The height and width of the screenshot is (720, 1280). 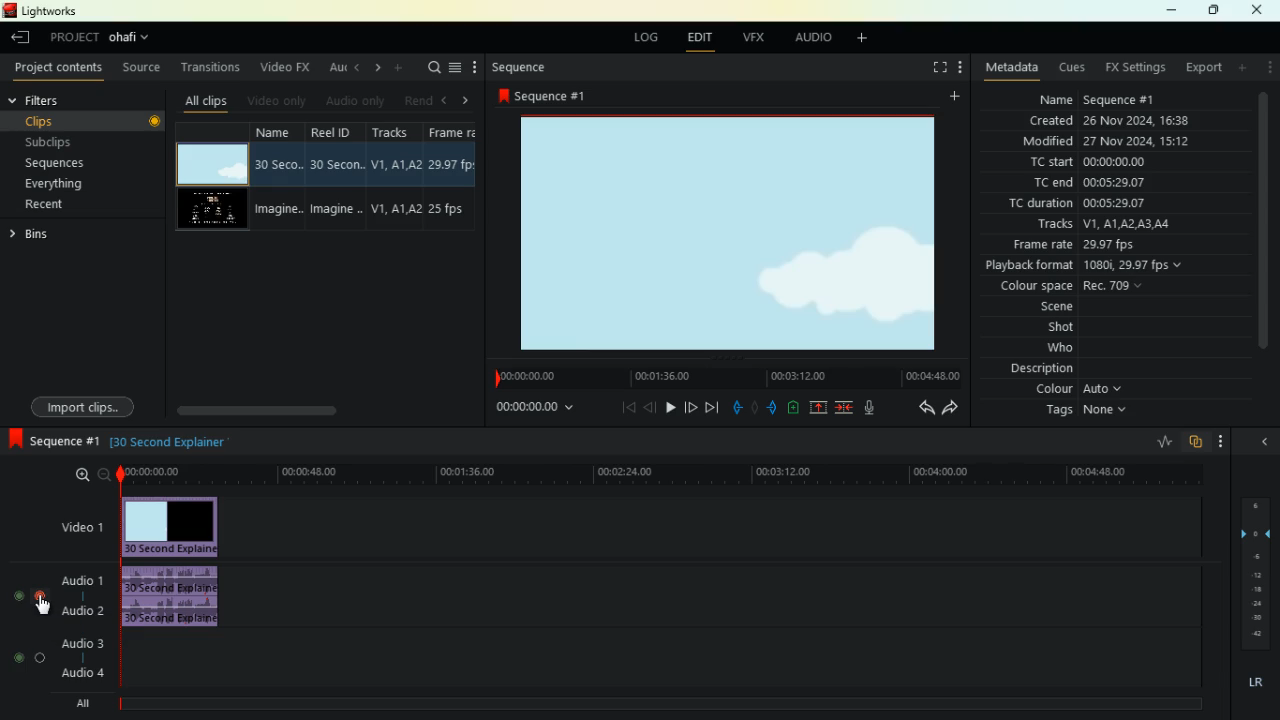 What do you see at coordinates (54, 143) in the screenshot?
I see `subclips` at bounding box center [54, 143].